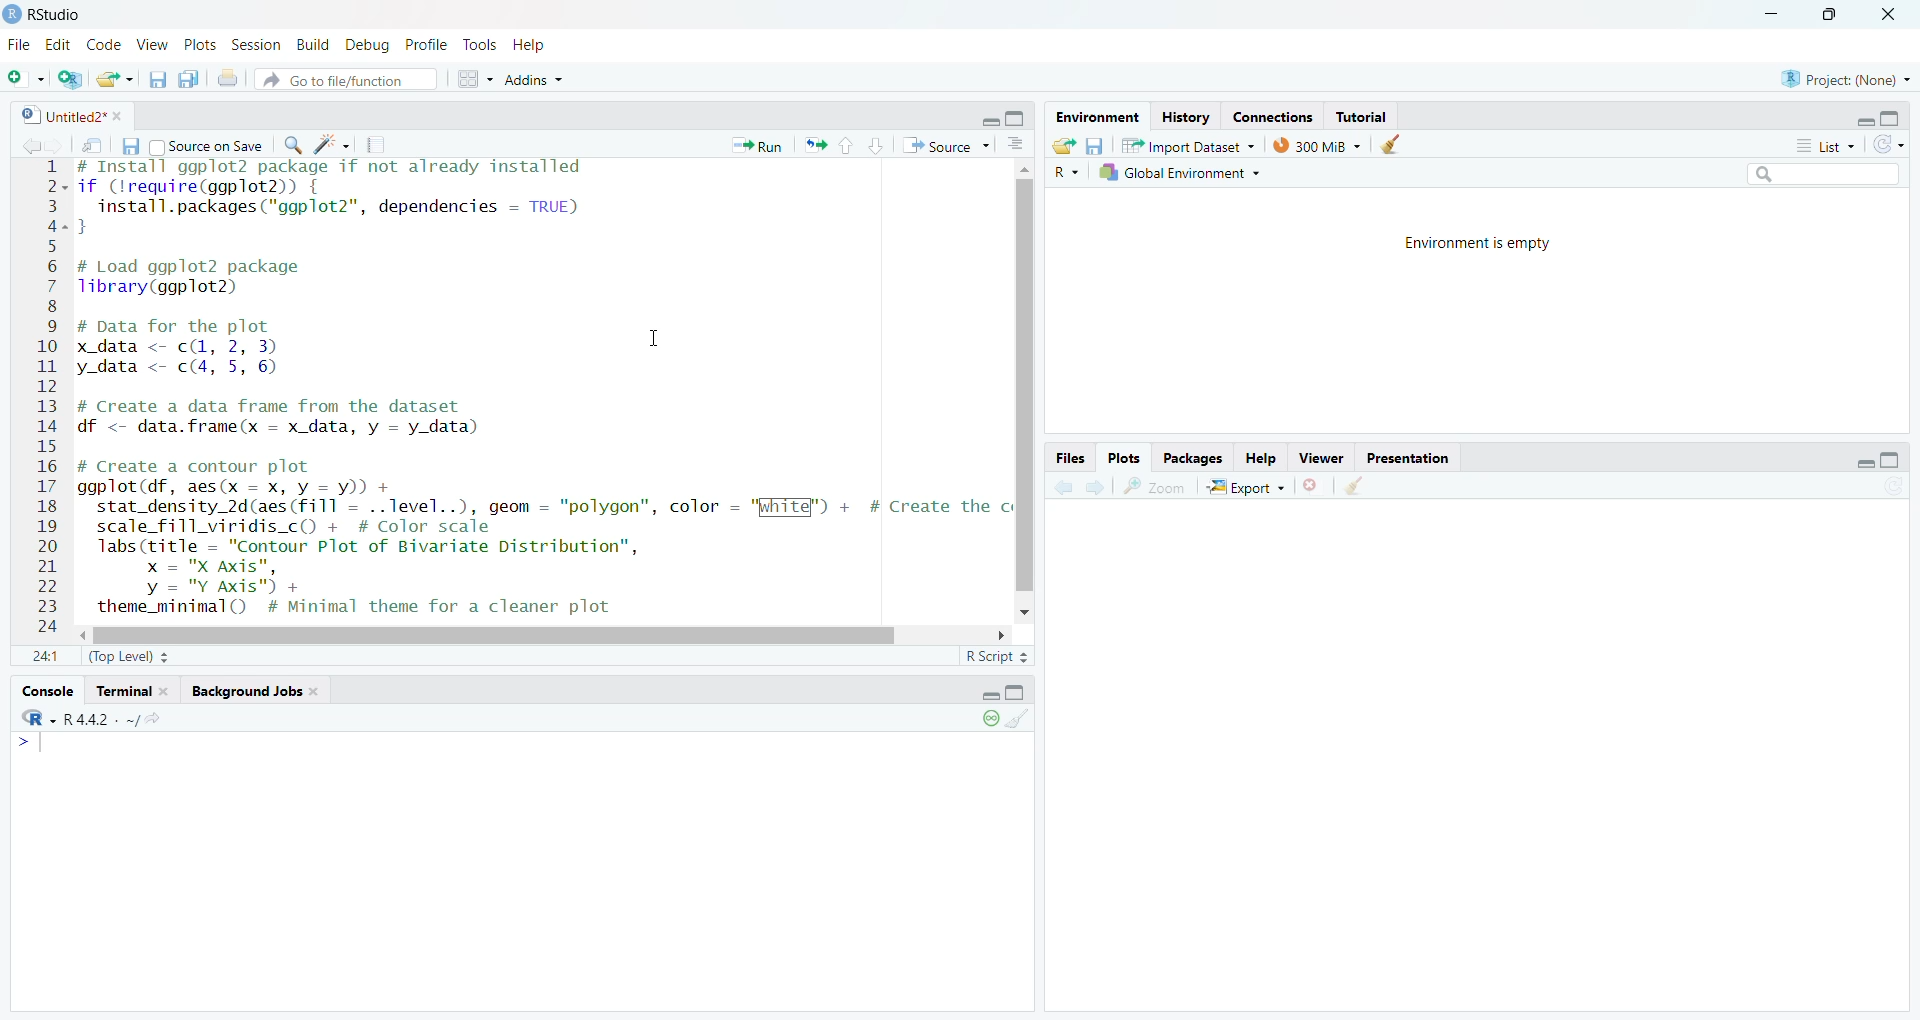 Image resolution: width=1920 pixels, height=1020 pixels. Describe the element at coordinates (1311, 486) in the screenshot. I see `clear current plots` at that location.